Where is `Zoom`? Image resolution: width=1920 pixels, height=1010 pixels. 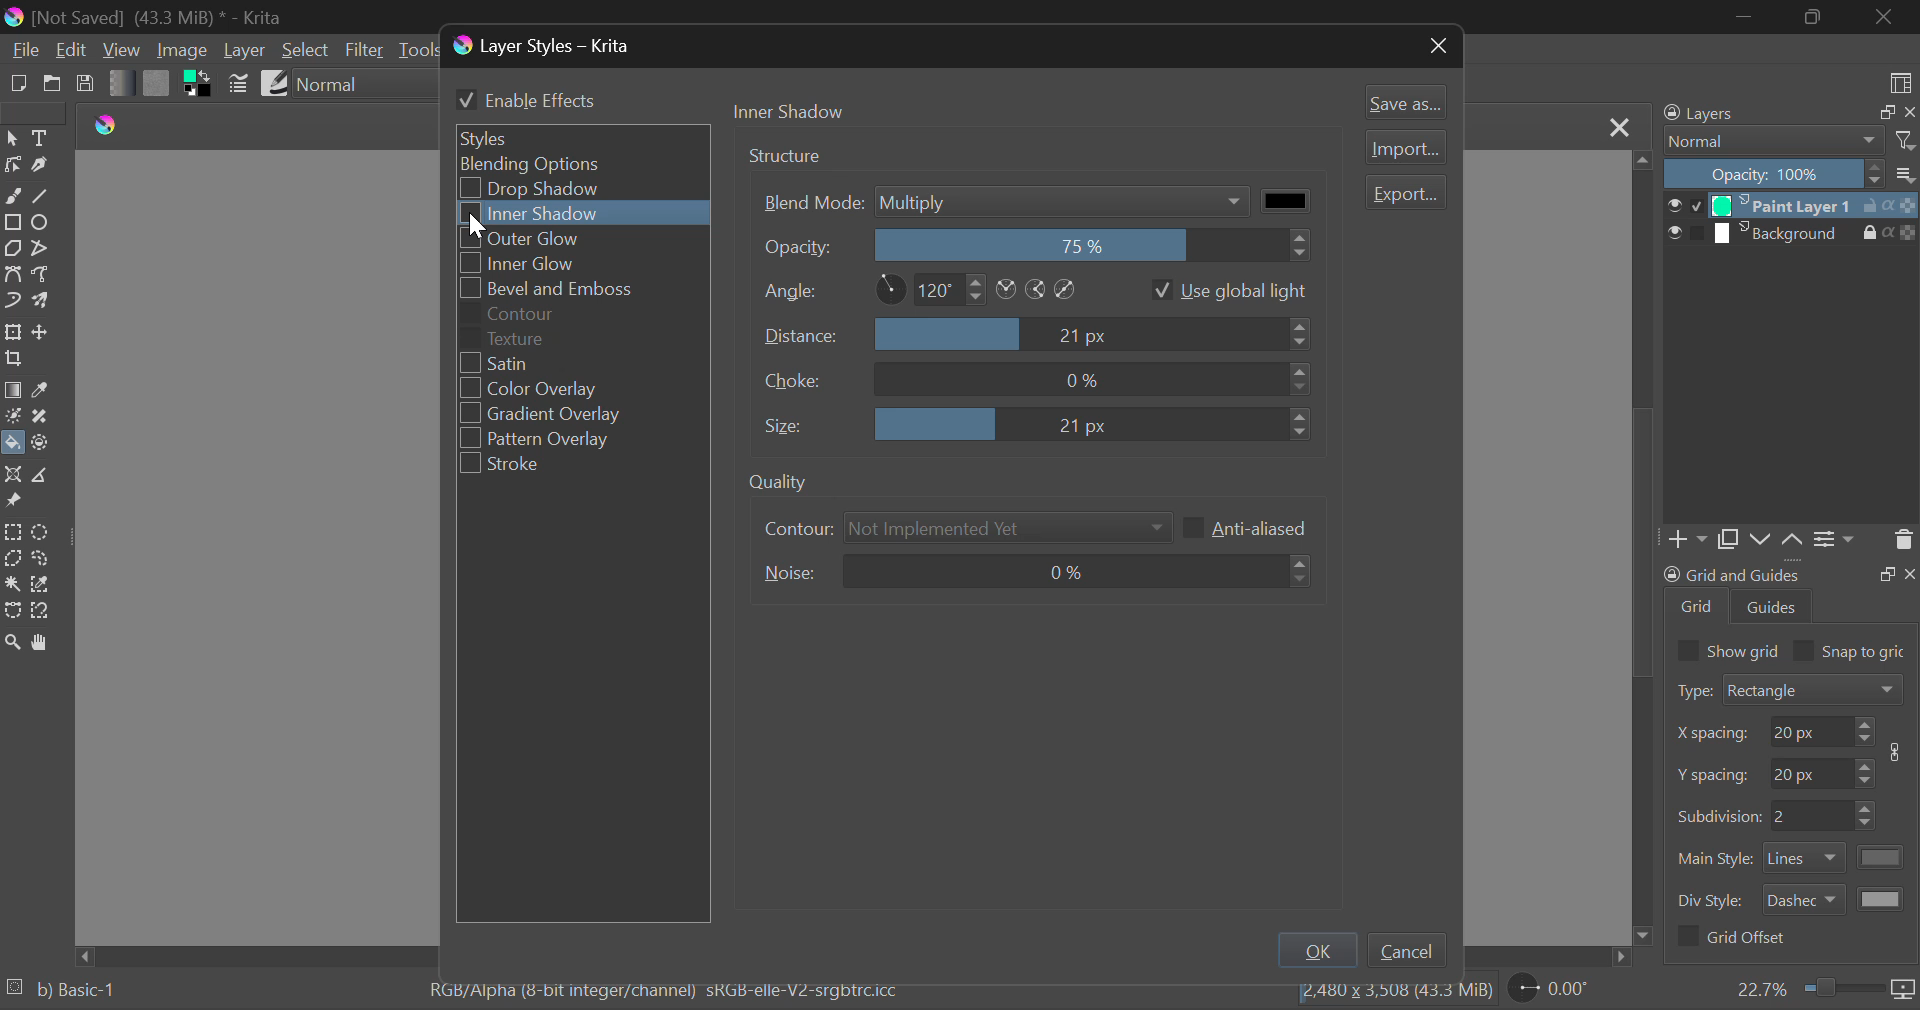 Zoom is located at coordinates (1825, 989).